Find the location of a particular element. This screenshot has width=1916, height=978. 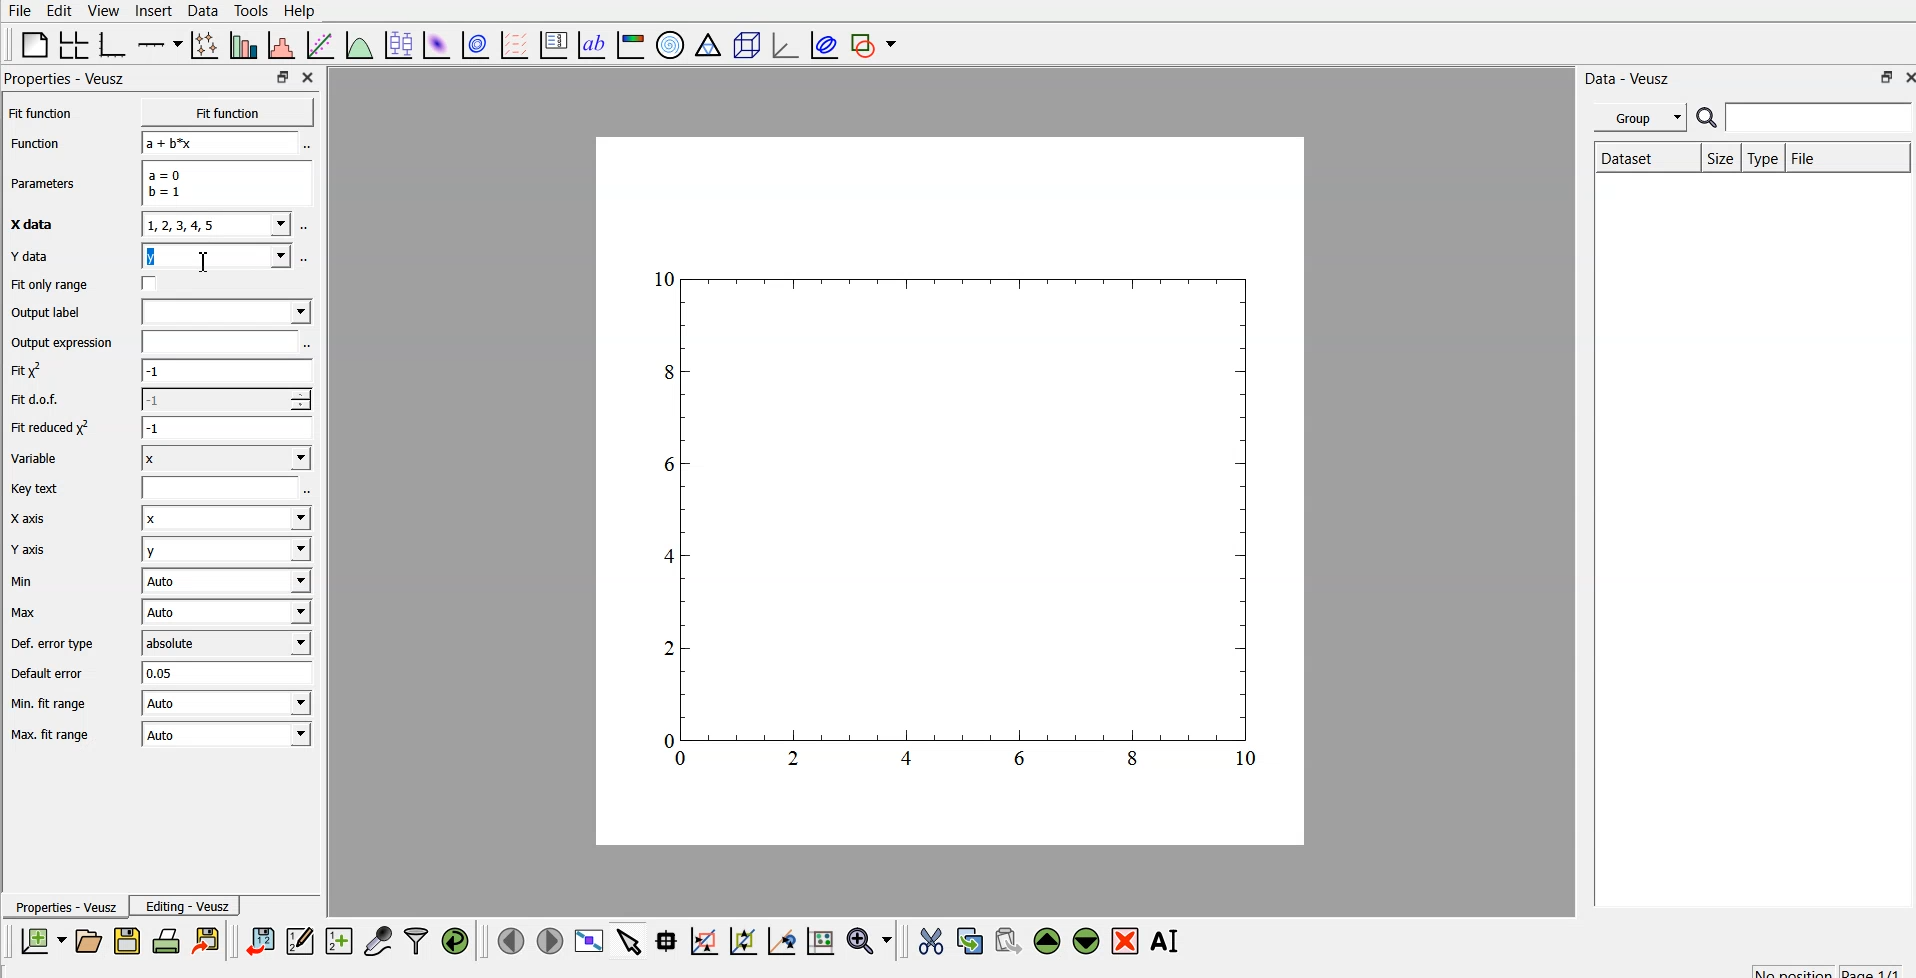

paste the selected widget is located at coordinates (1007, 941).